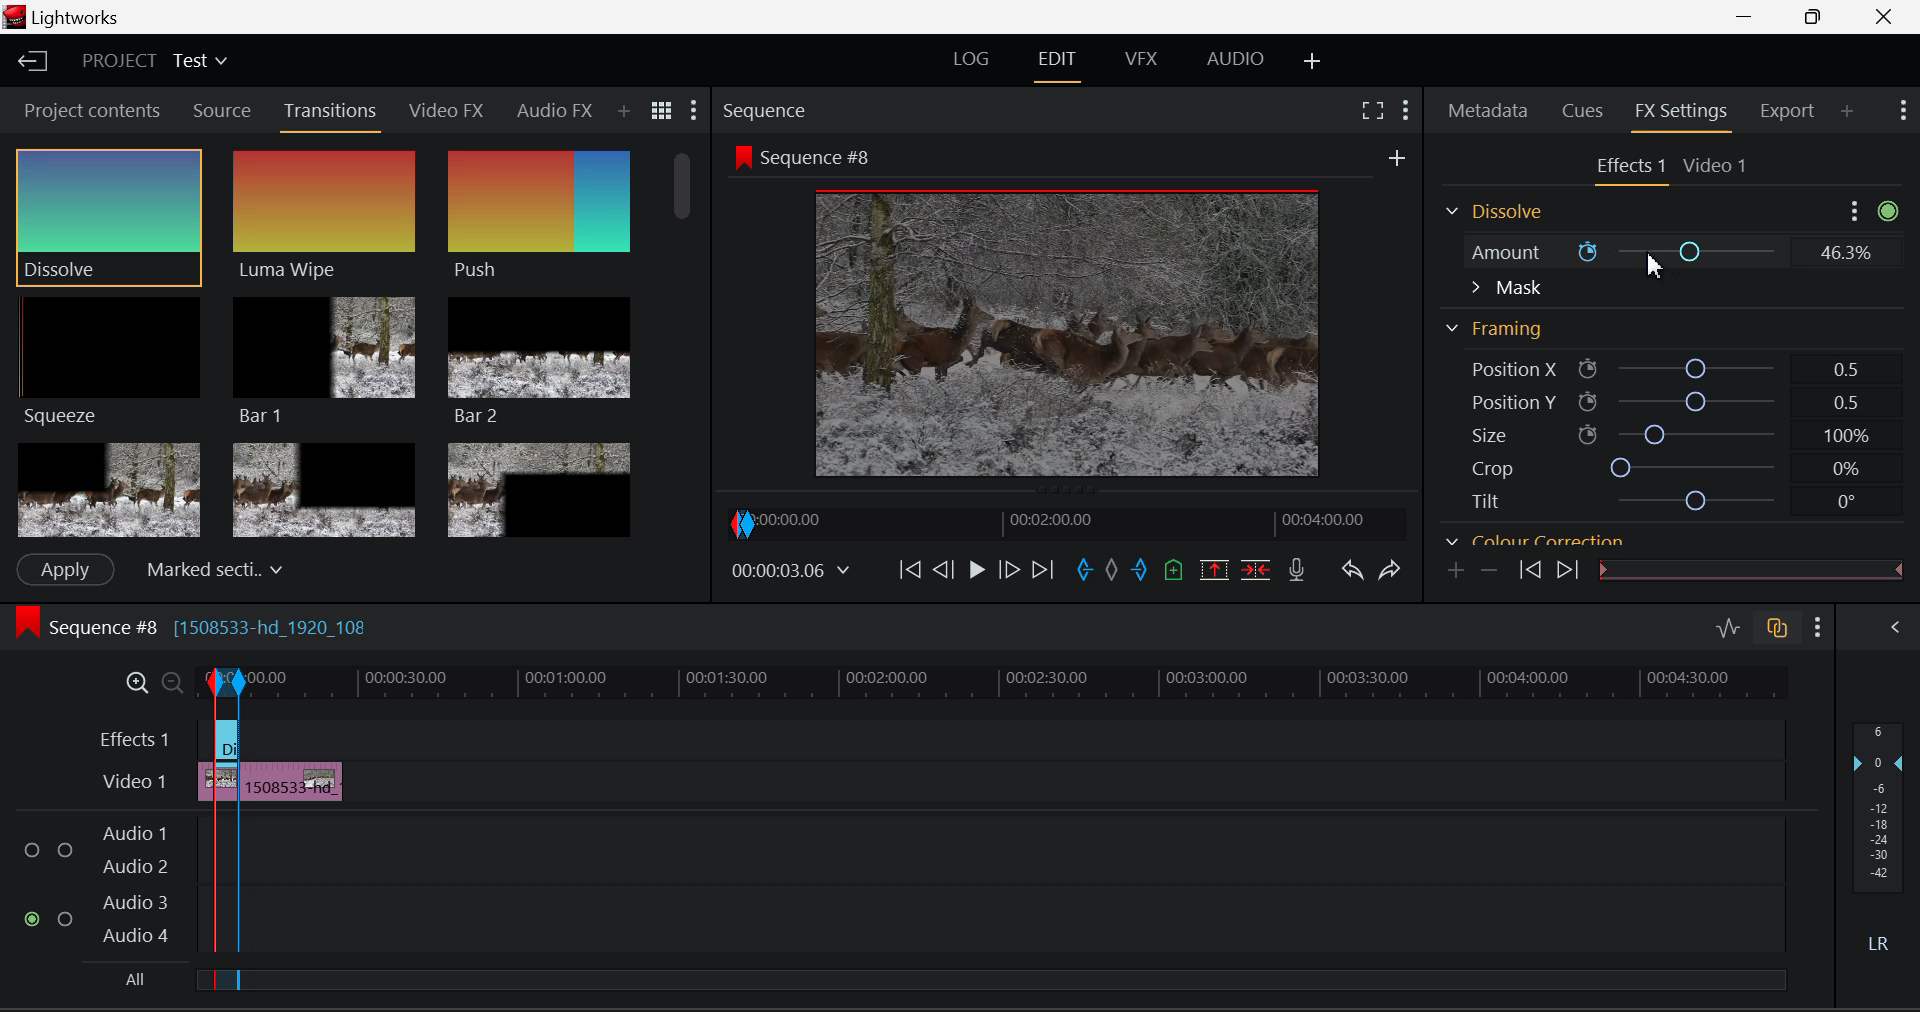 The image size is (1920, 1012). What do you see at coordinates (910, 572) in the screenshot?
I see `To start` at bounding box center [910, 572].